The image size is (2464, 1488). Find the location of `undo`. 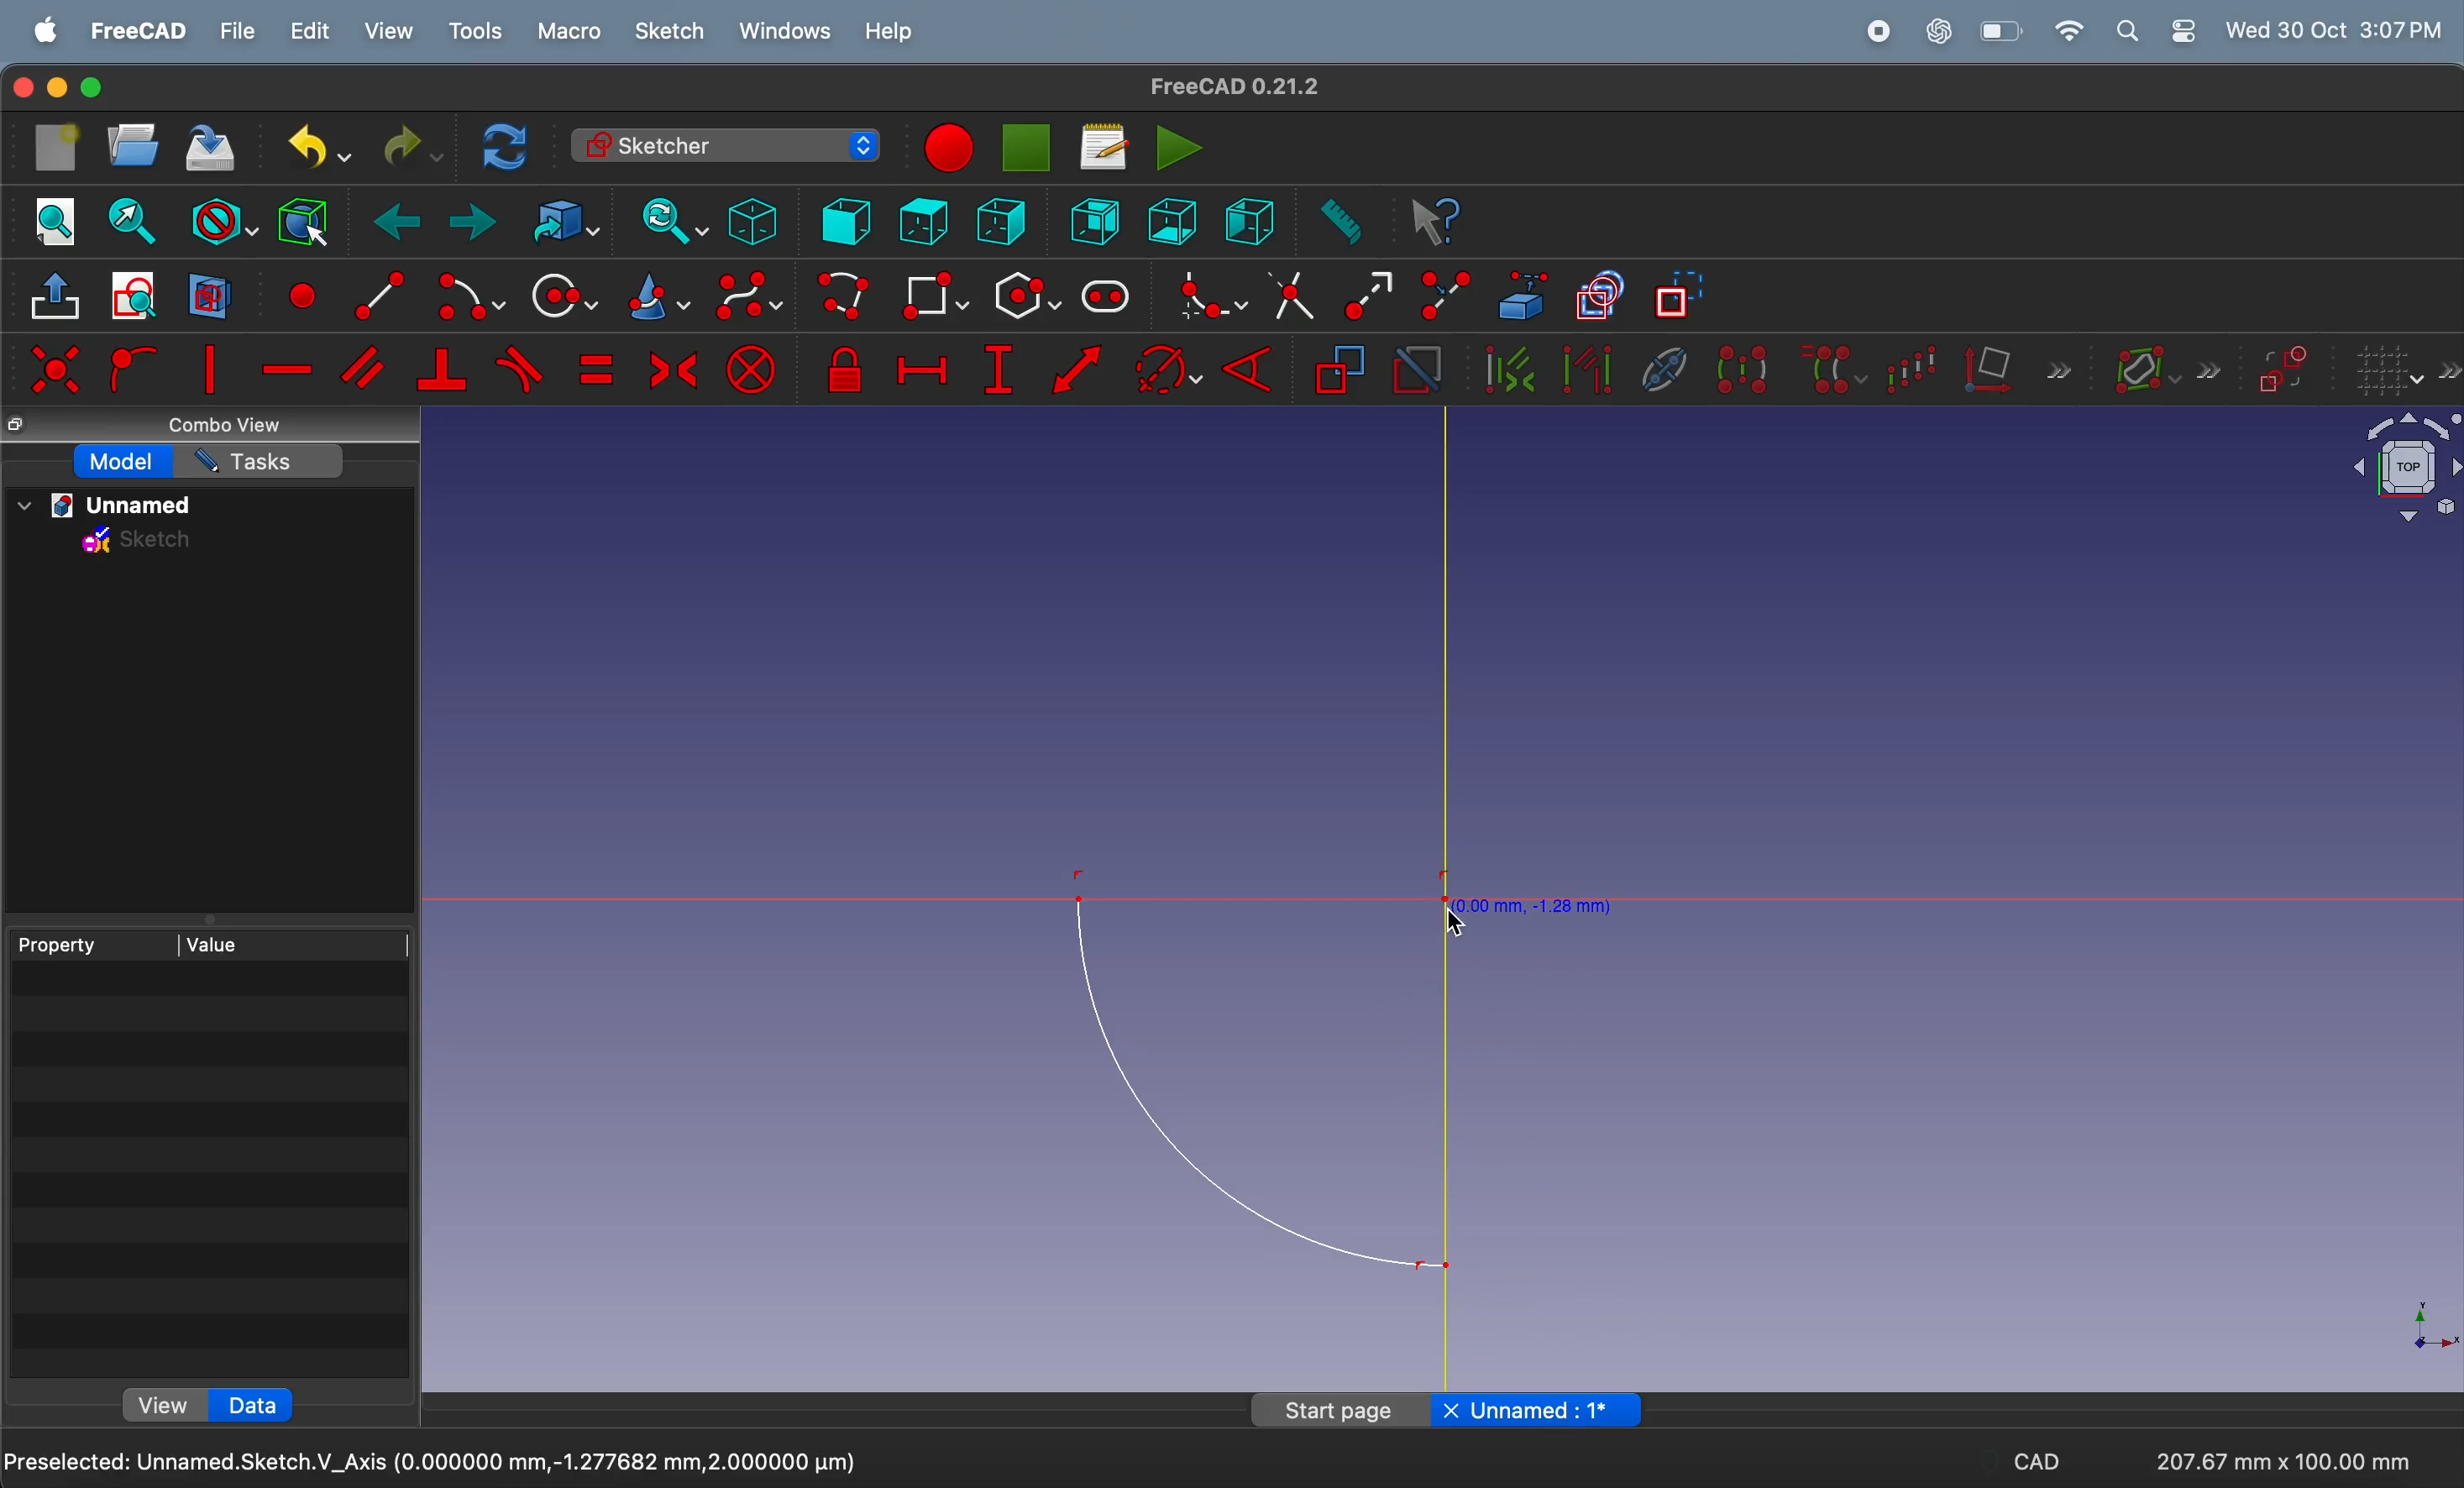

undo is located at coordinates (310, 147).